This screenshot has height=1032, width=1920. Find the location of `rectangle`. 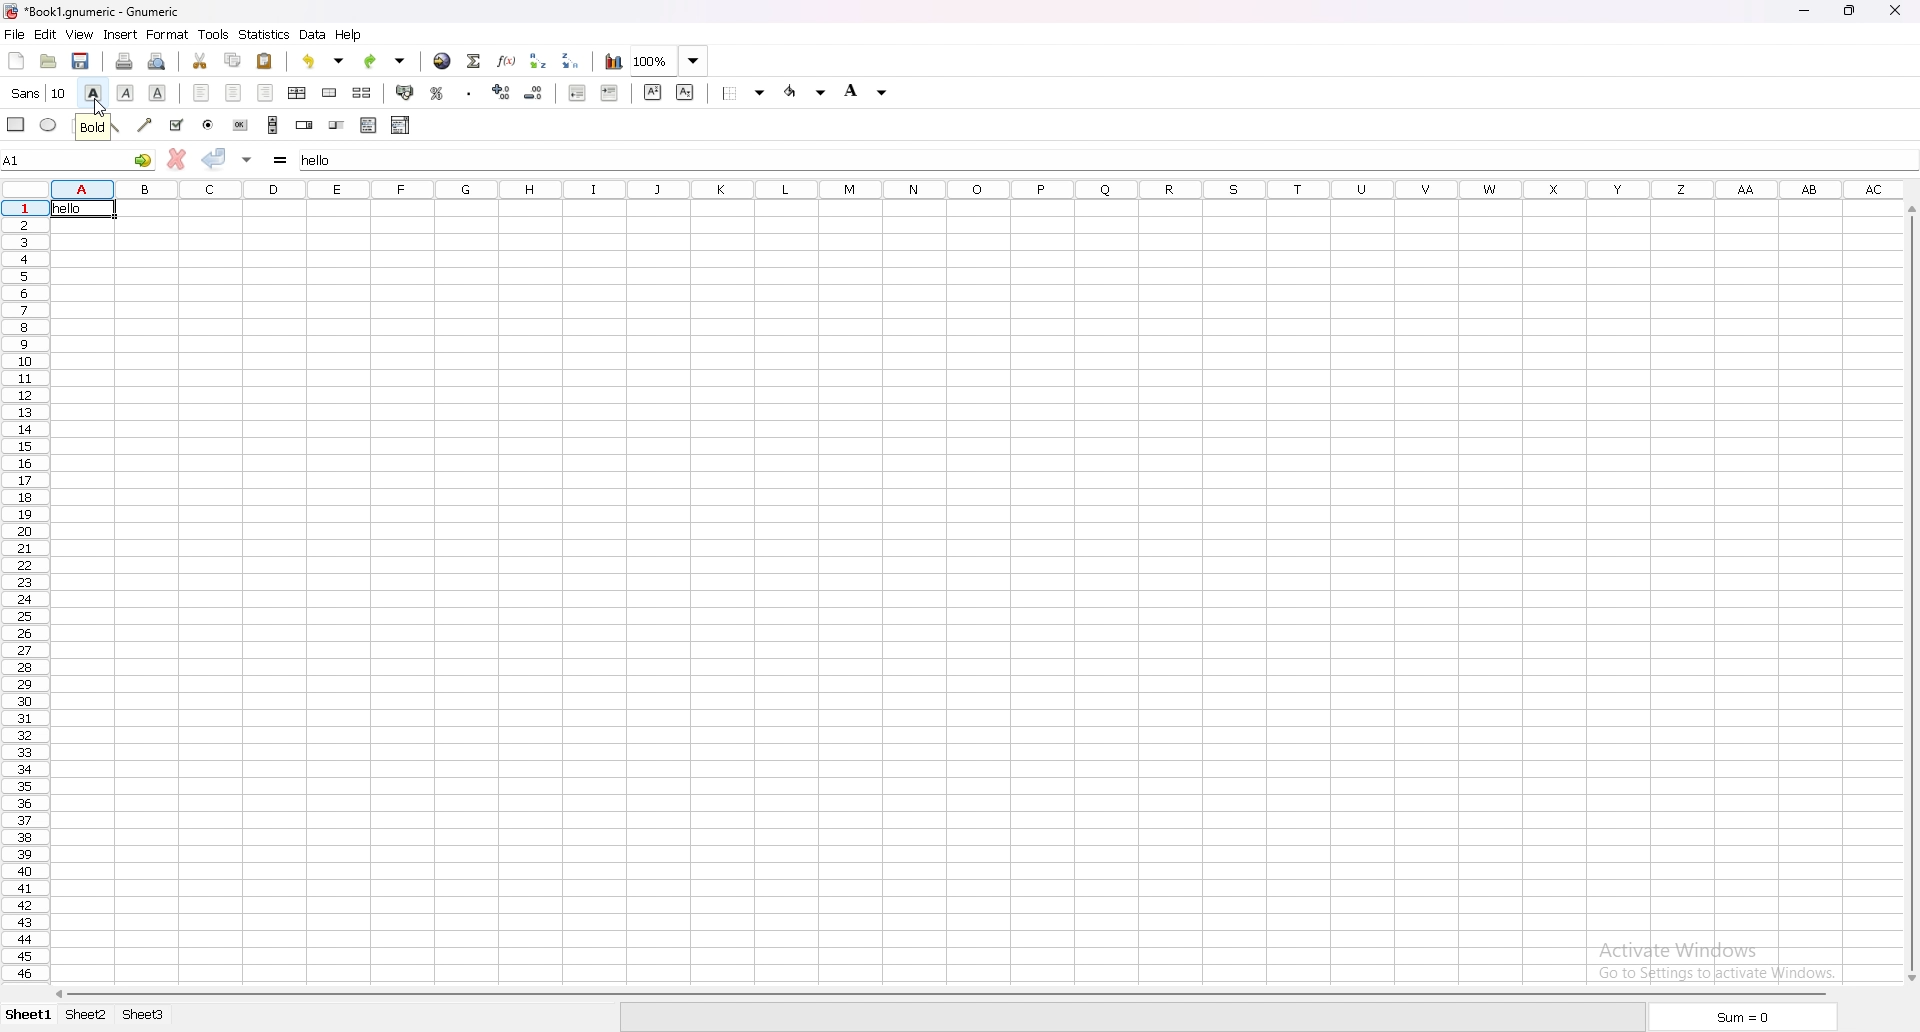

rectangle is located at coordinates (16, 123).